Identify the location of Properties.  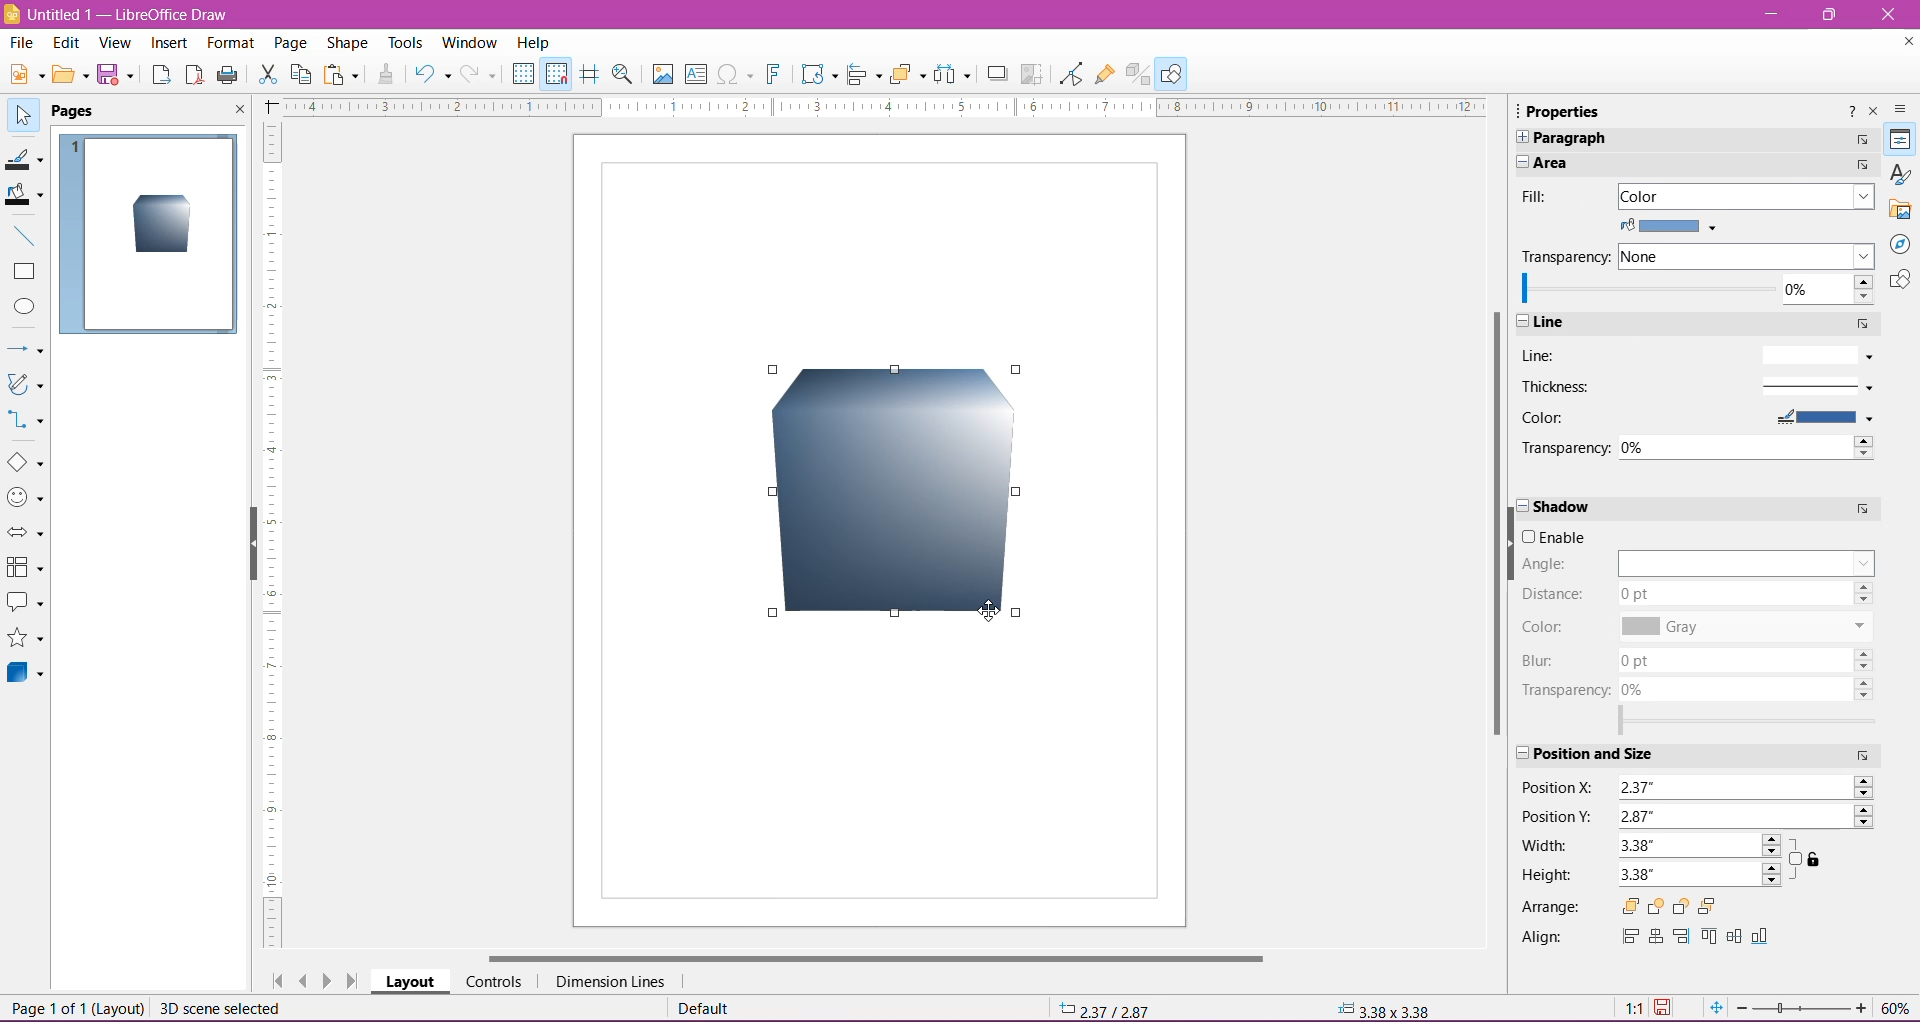
(1559, 111).